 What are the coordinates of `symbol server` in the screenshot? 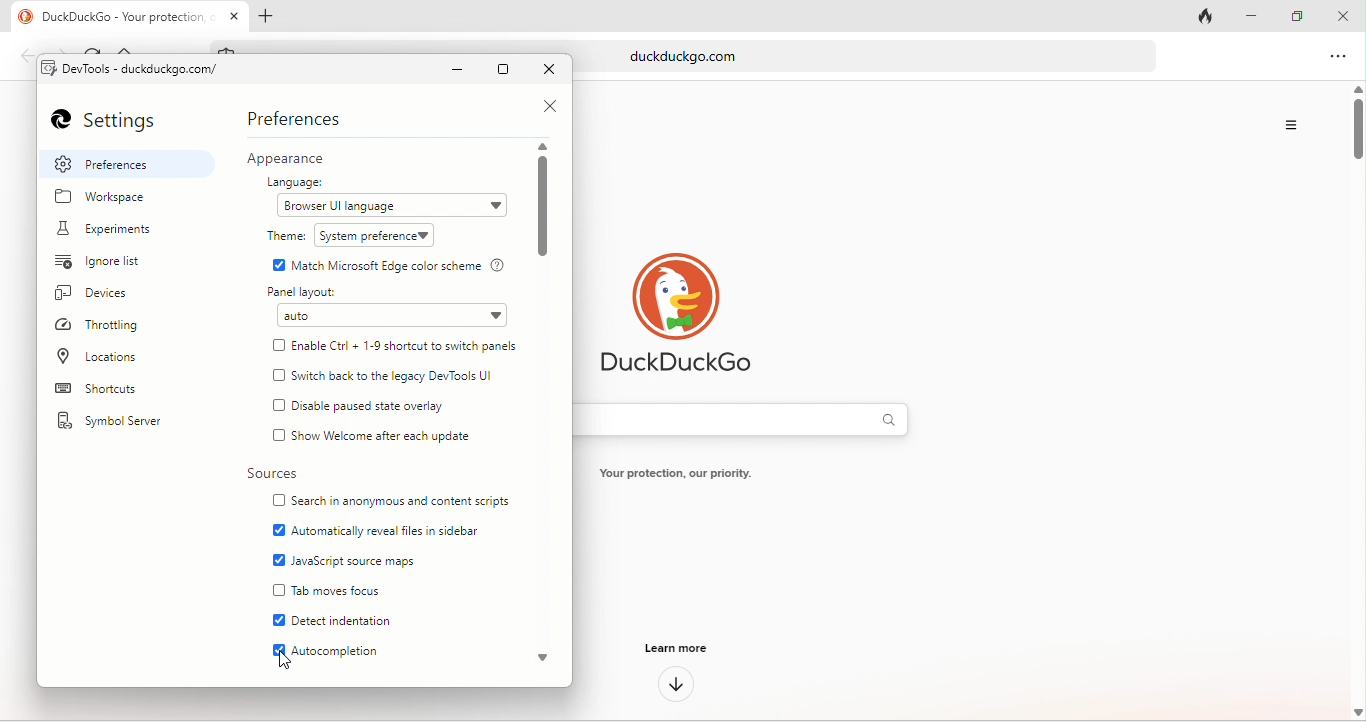 It's located at (121, 423).